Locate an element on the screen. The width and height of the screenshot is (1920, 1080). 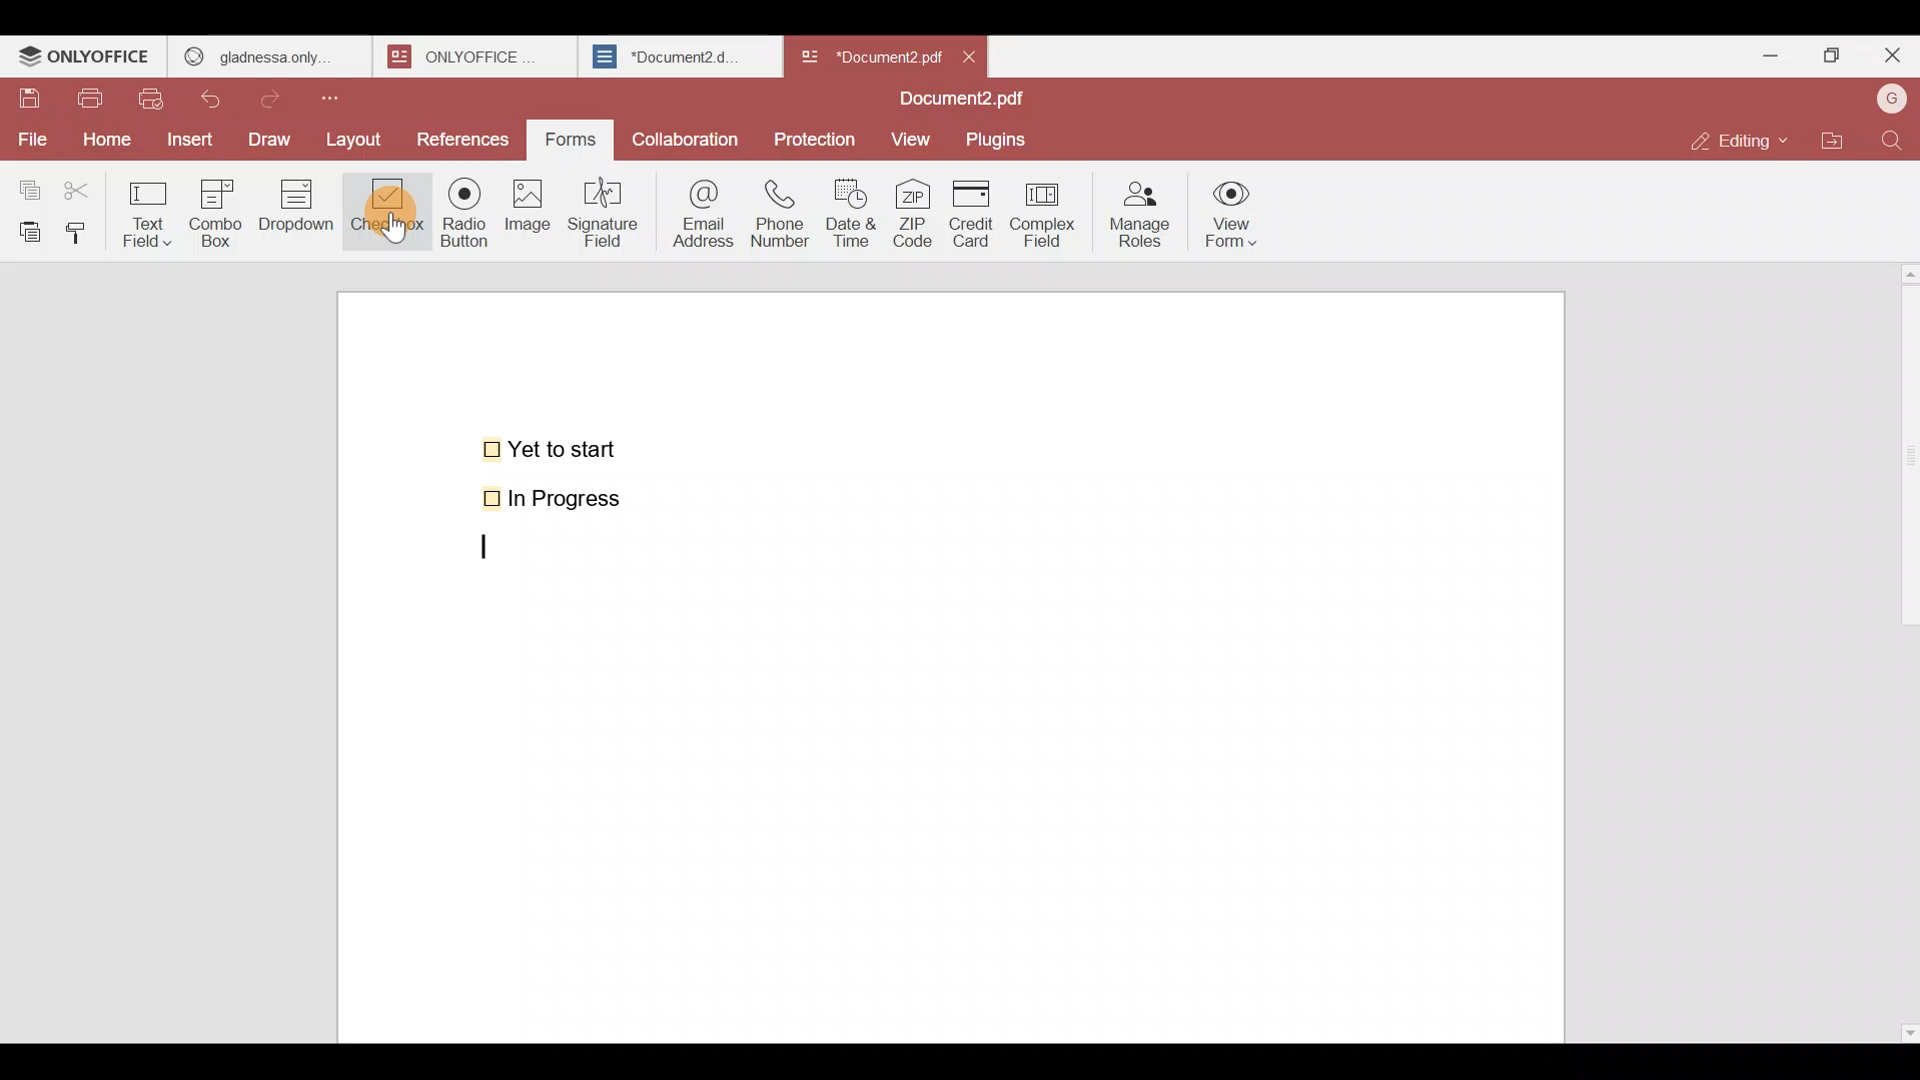
Protection is located at coordinates (816, 138).